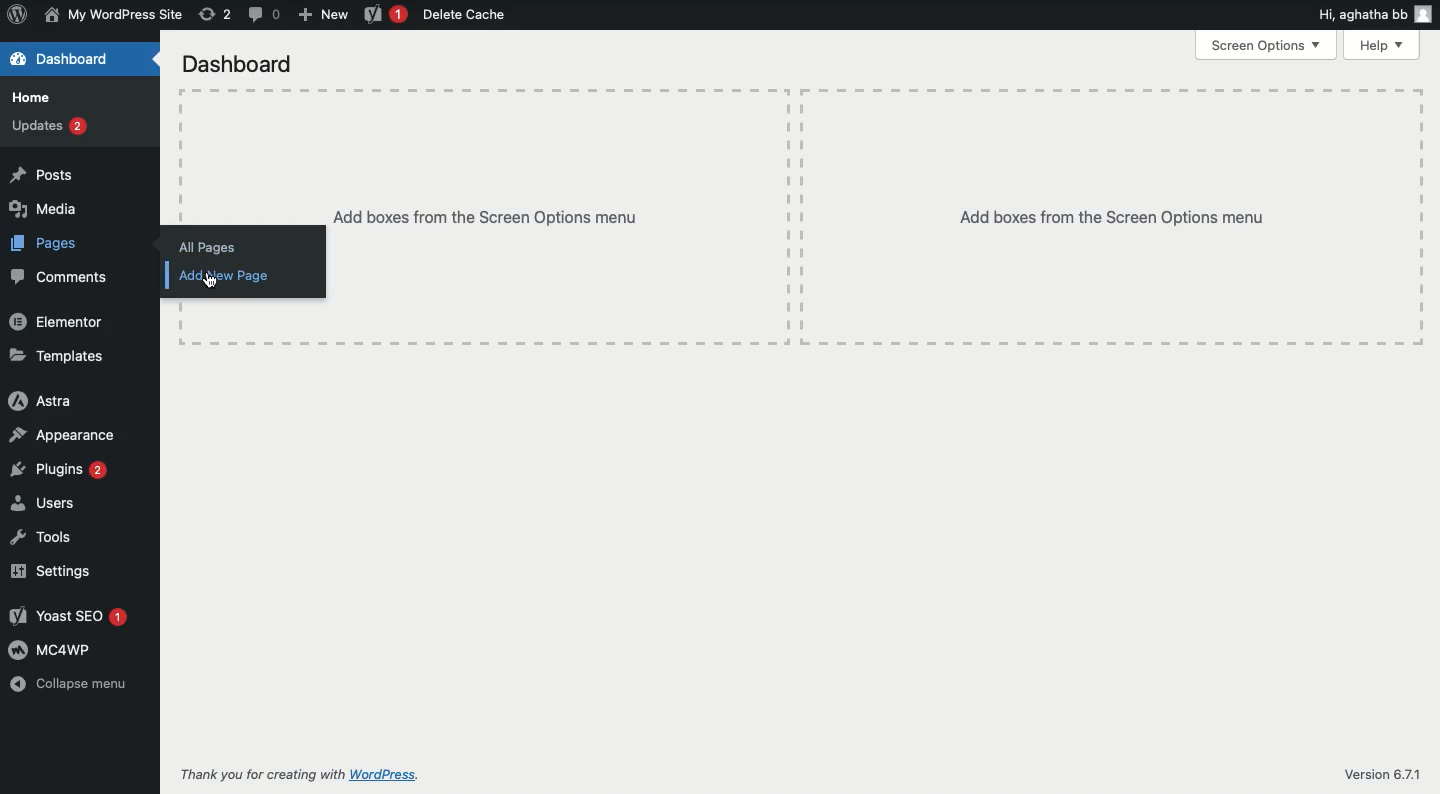  Describe the element at coordinates (51, 648) in the screenshot. I see `© mcawp` at that location.